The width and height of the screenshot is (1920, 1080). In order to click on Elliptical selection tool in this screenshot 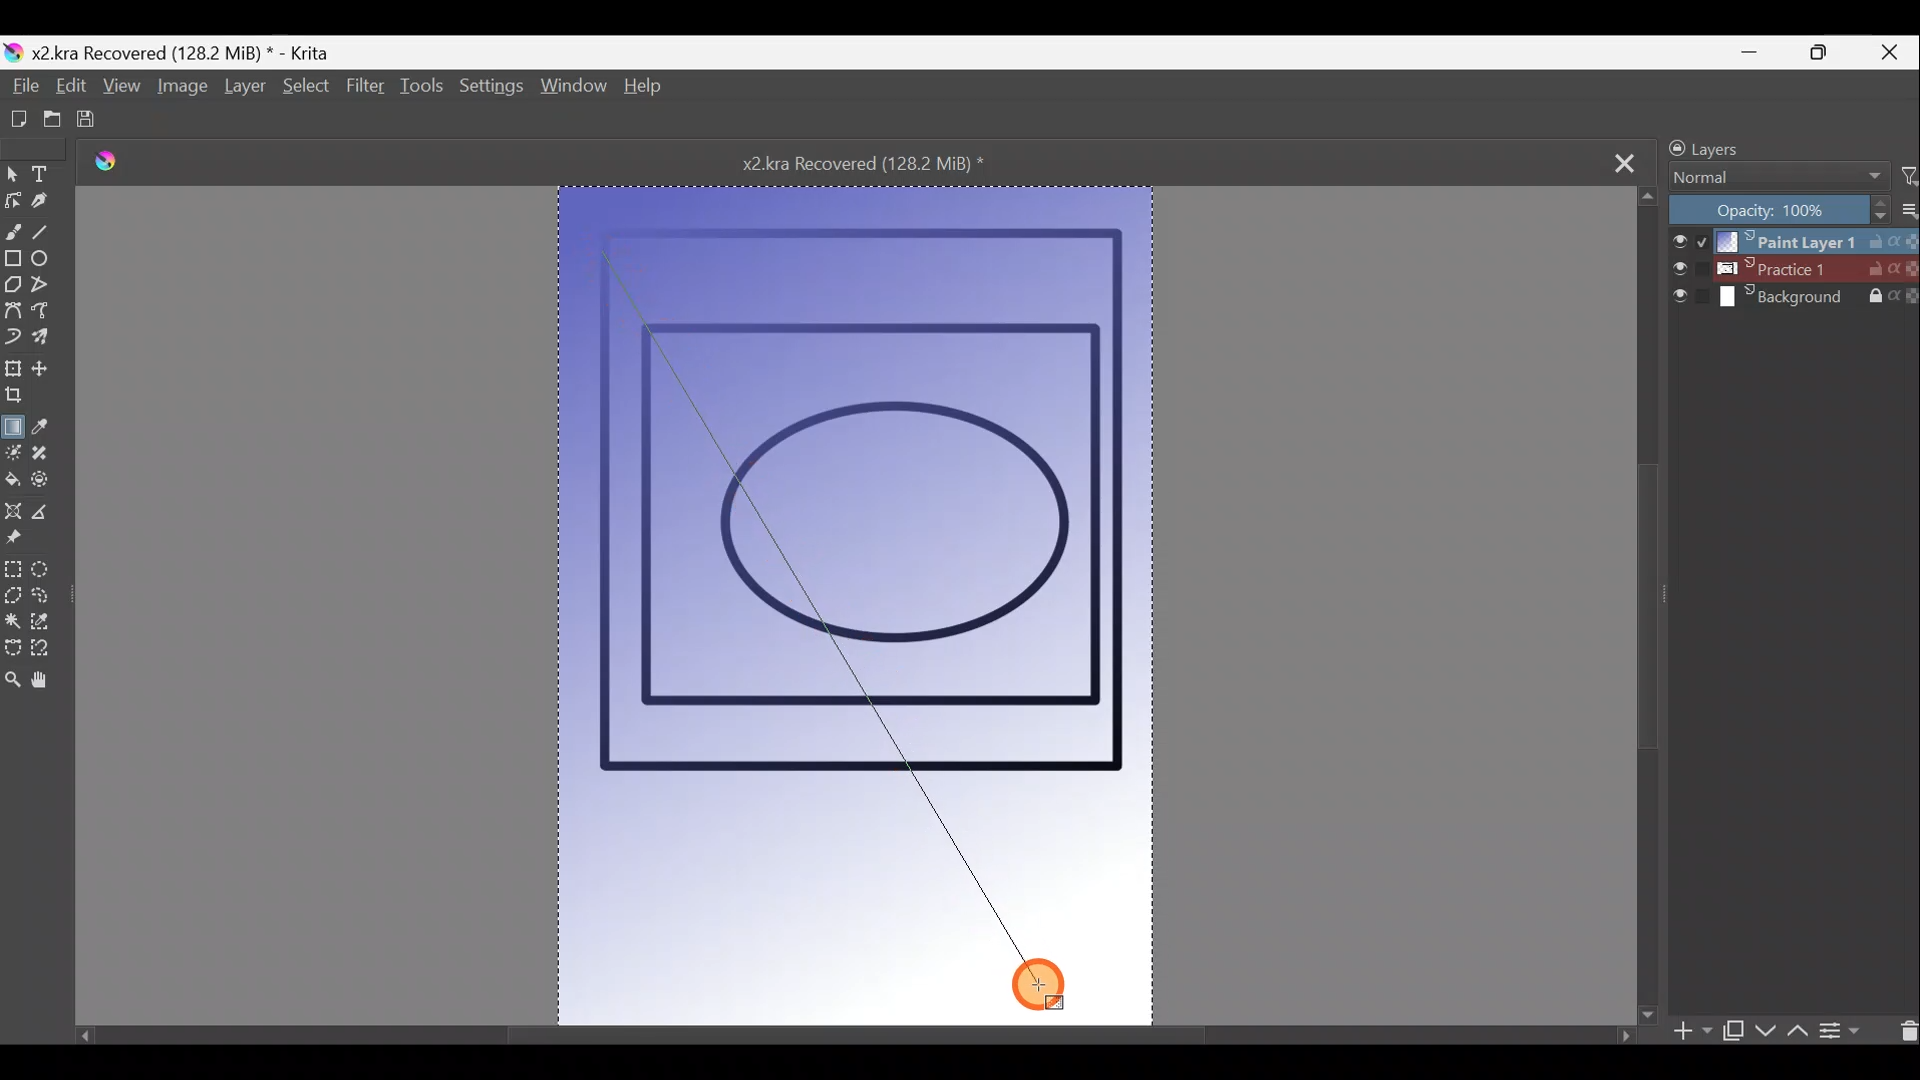, I will do `click(46, 572)`.